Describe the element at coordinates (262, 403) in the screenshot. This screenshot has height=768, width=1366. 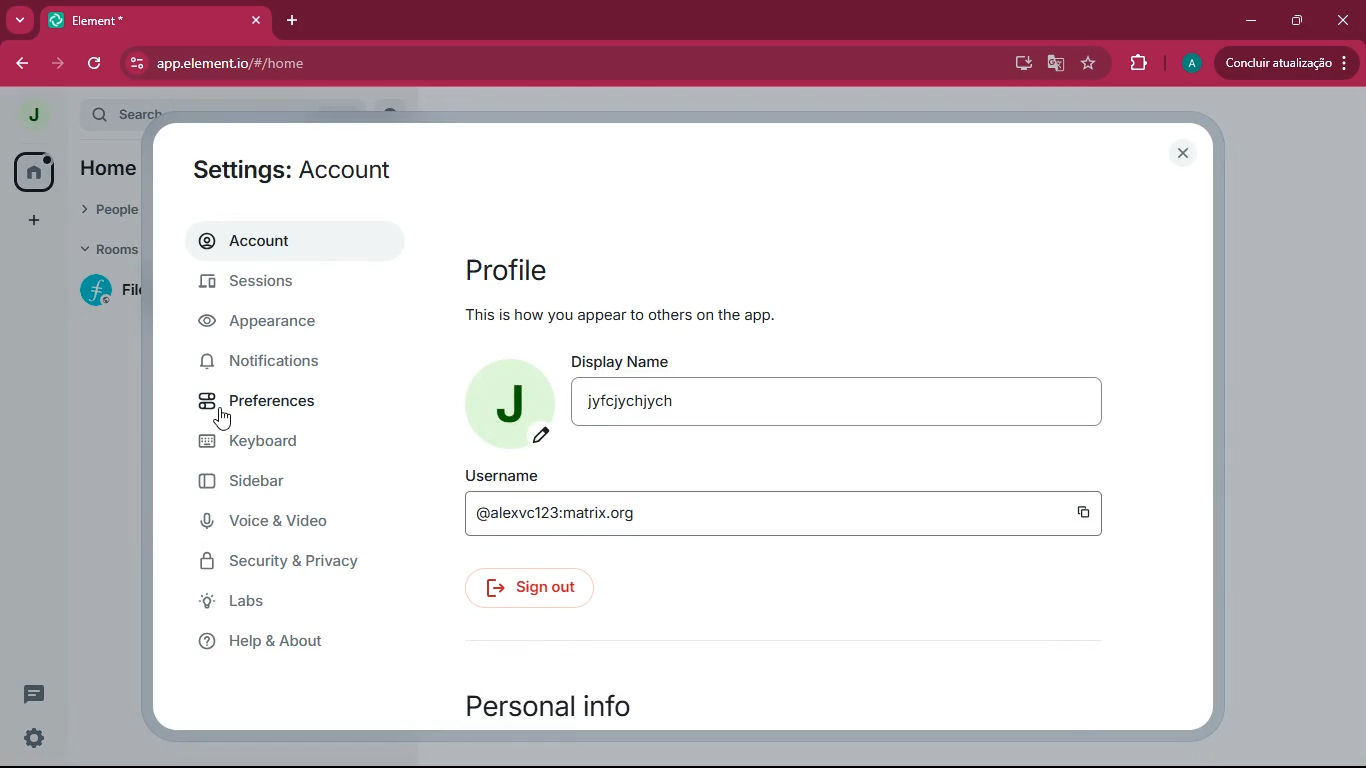
I see `preferences` at that location.